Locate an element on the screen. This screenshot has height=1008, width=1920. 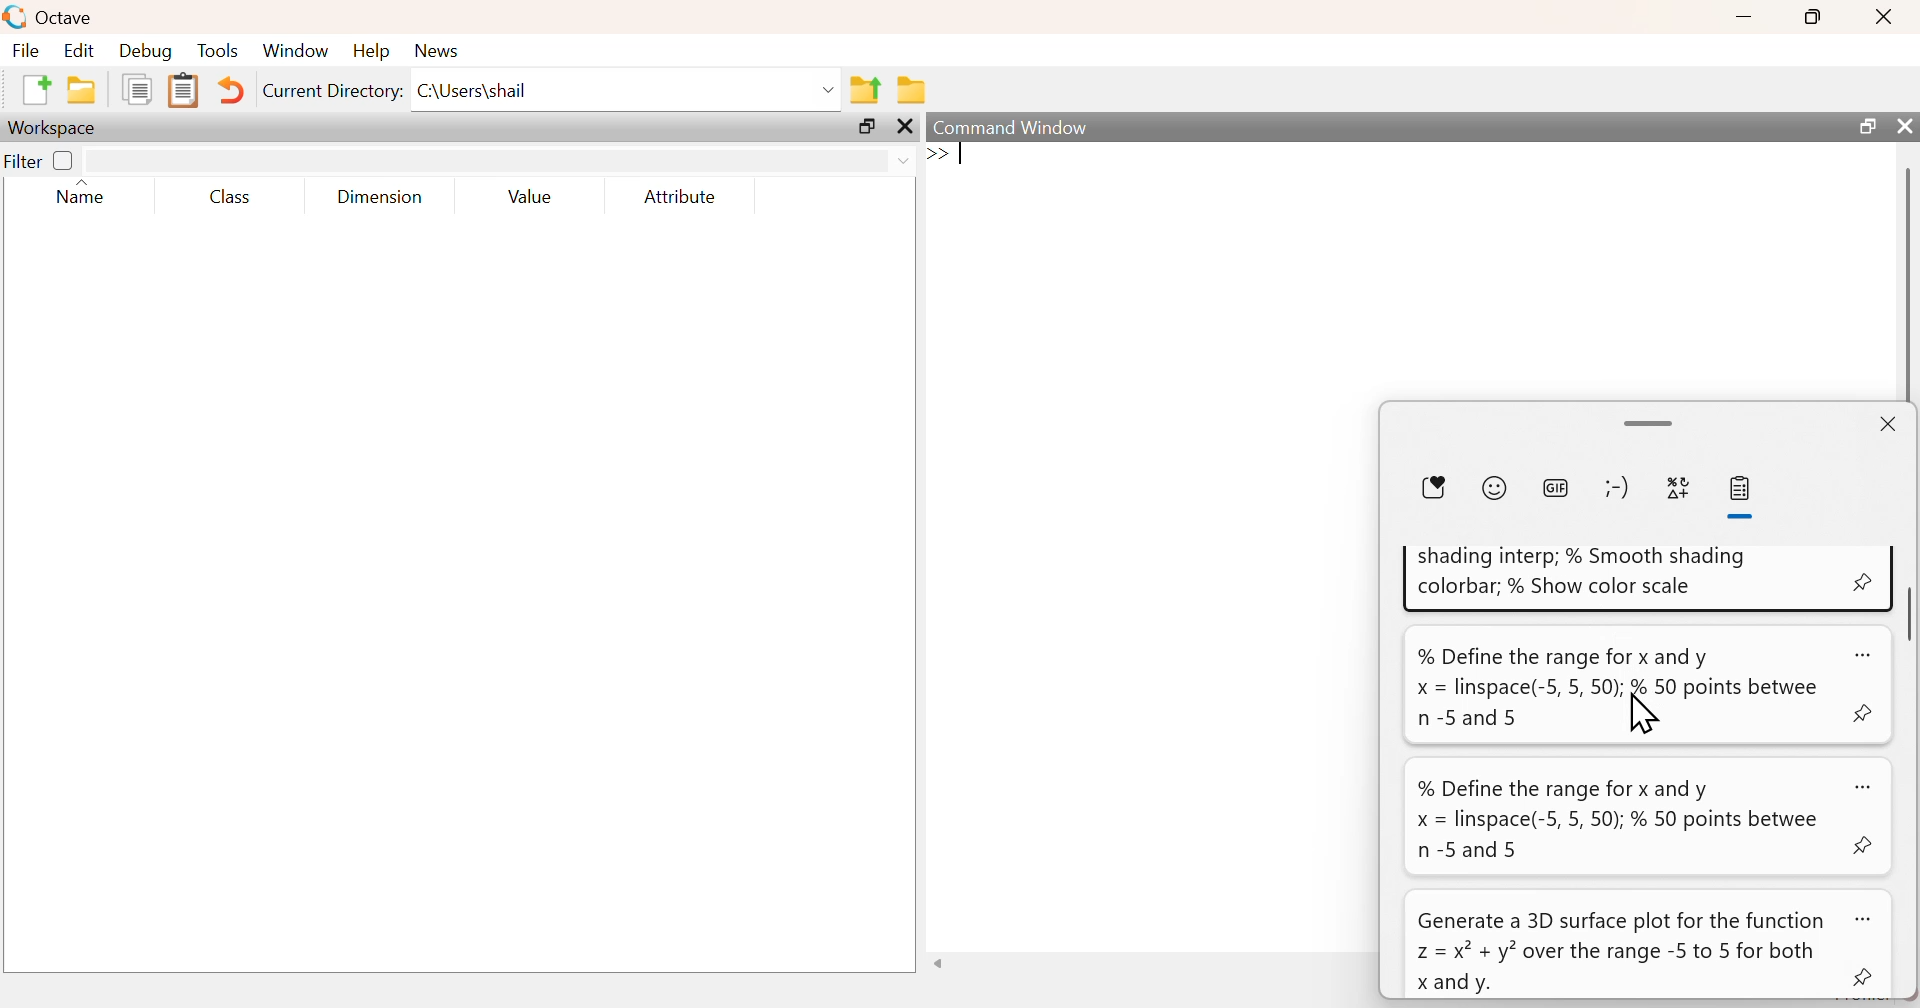
scroll left is located at coordinates (939, 963).